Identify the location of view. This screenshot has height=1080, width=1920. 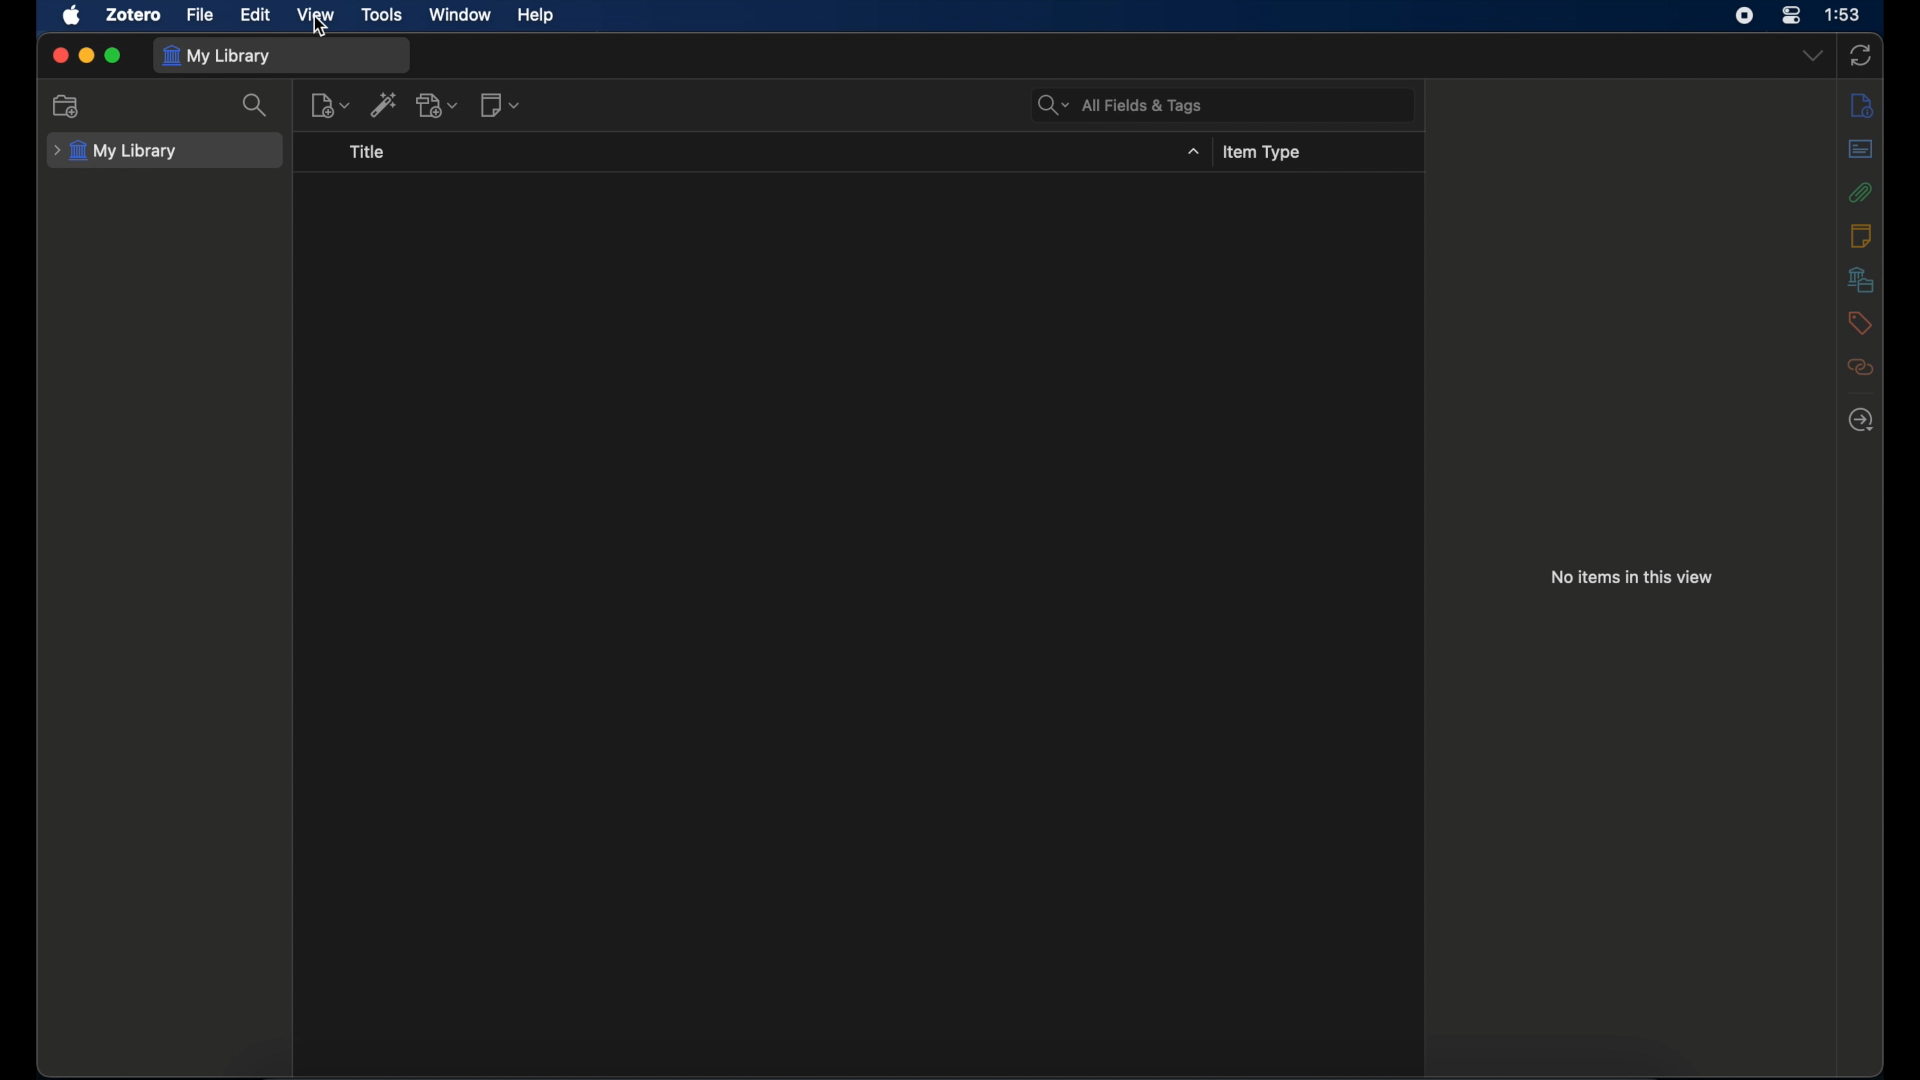
(314, 15).